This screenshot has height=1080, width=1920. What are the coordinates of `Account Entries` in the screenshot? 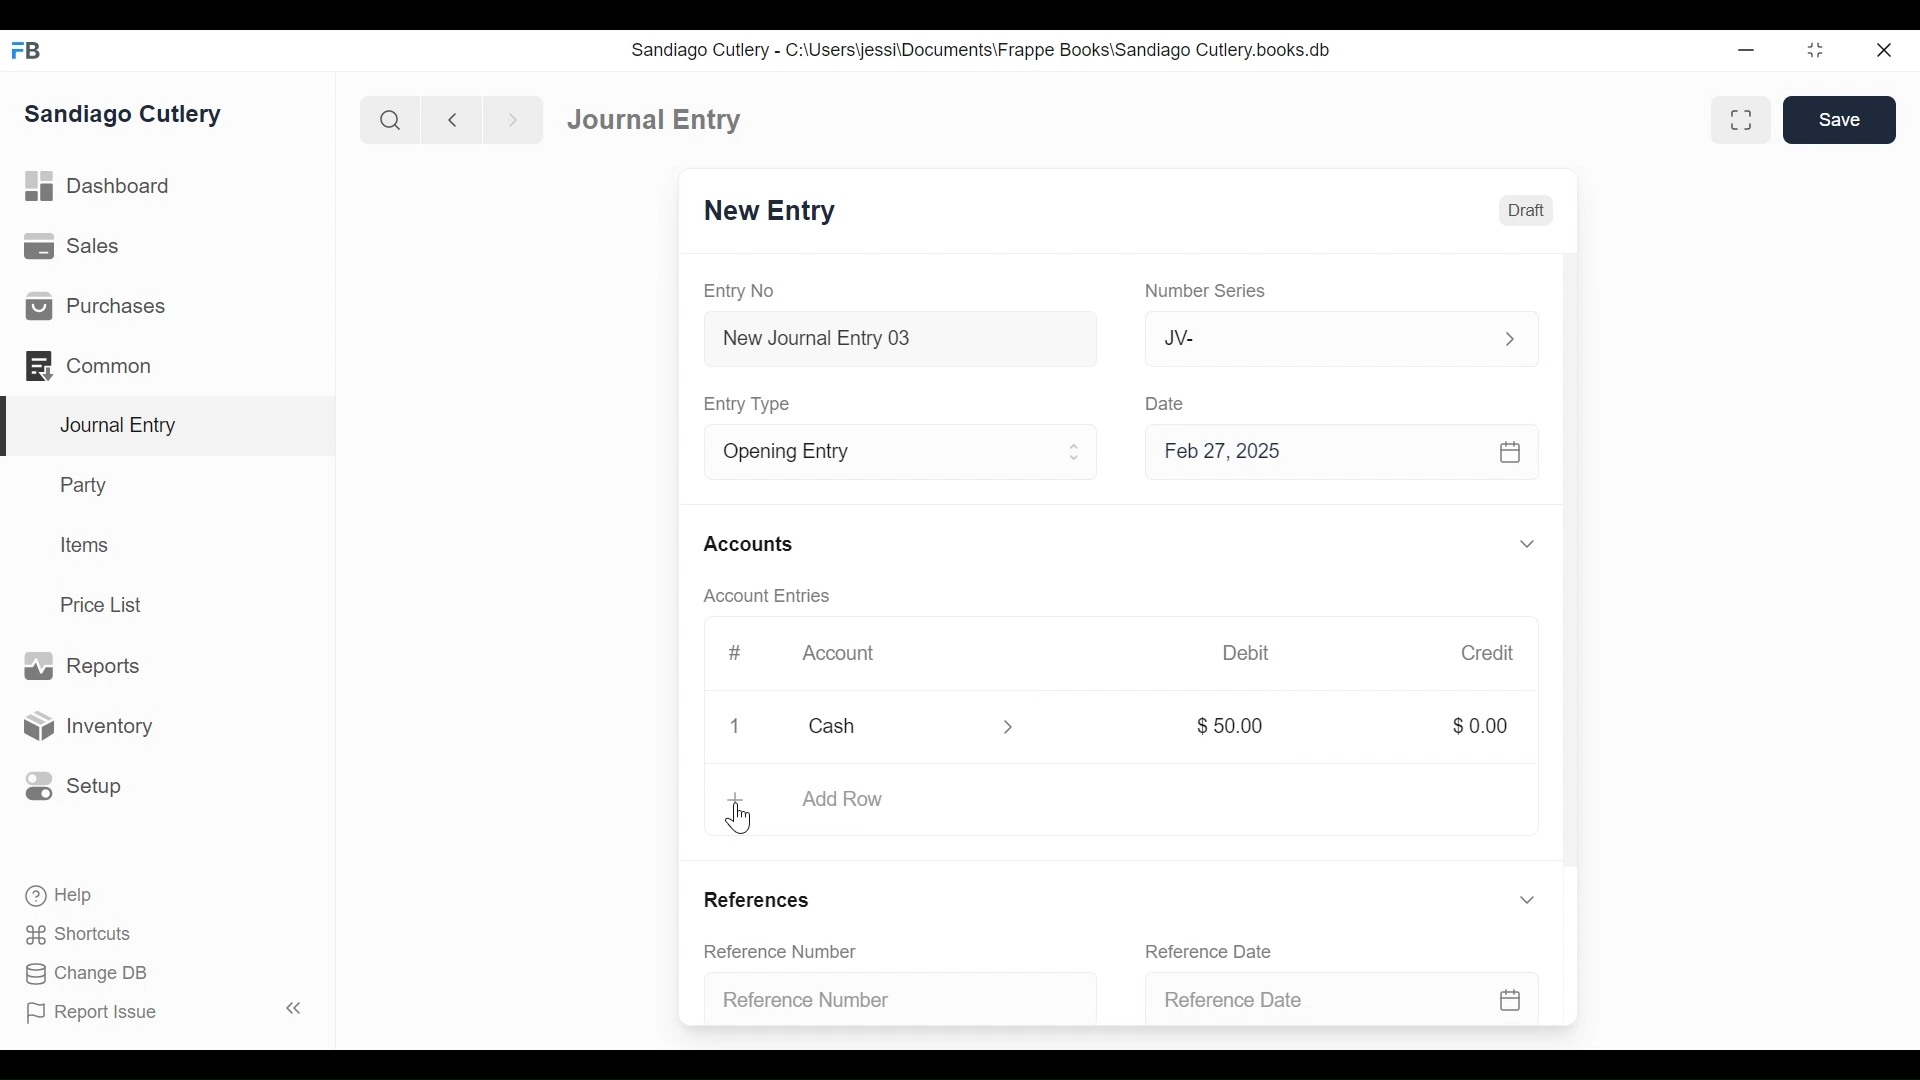 It's located at (765, 596).